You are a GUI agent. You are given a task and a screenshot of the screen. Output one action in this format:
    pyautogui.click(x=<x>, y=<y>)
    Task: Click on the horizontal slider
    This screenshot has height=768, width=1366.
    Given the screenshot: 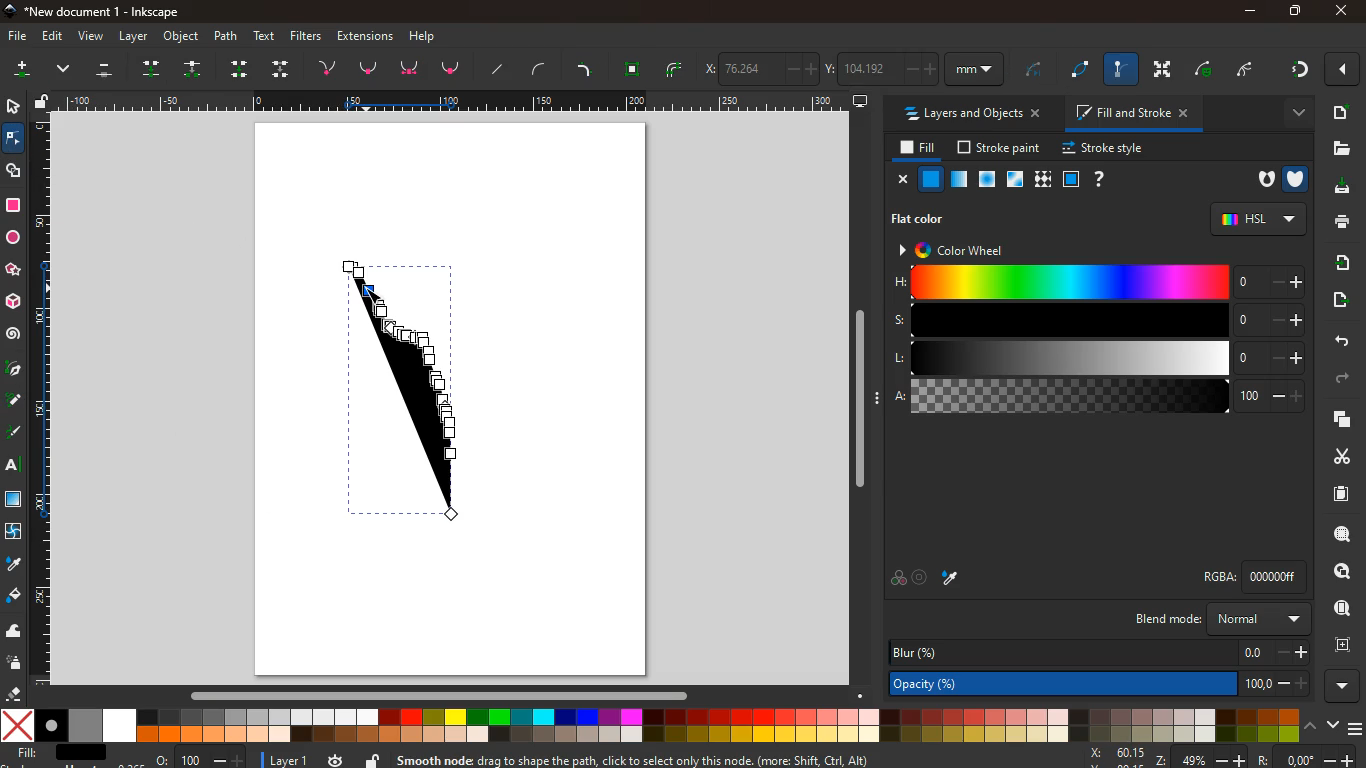 What is the action you would take?
    pyautogui.click(x=443, y=694)
    